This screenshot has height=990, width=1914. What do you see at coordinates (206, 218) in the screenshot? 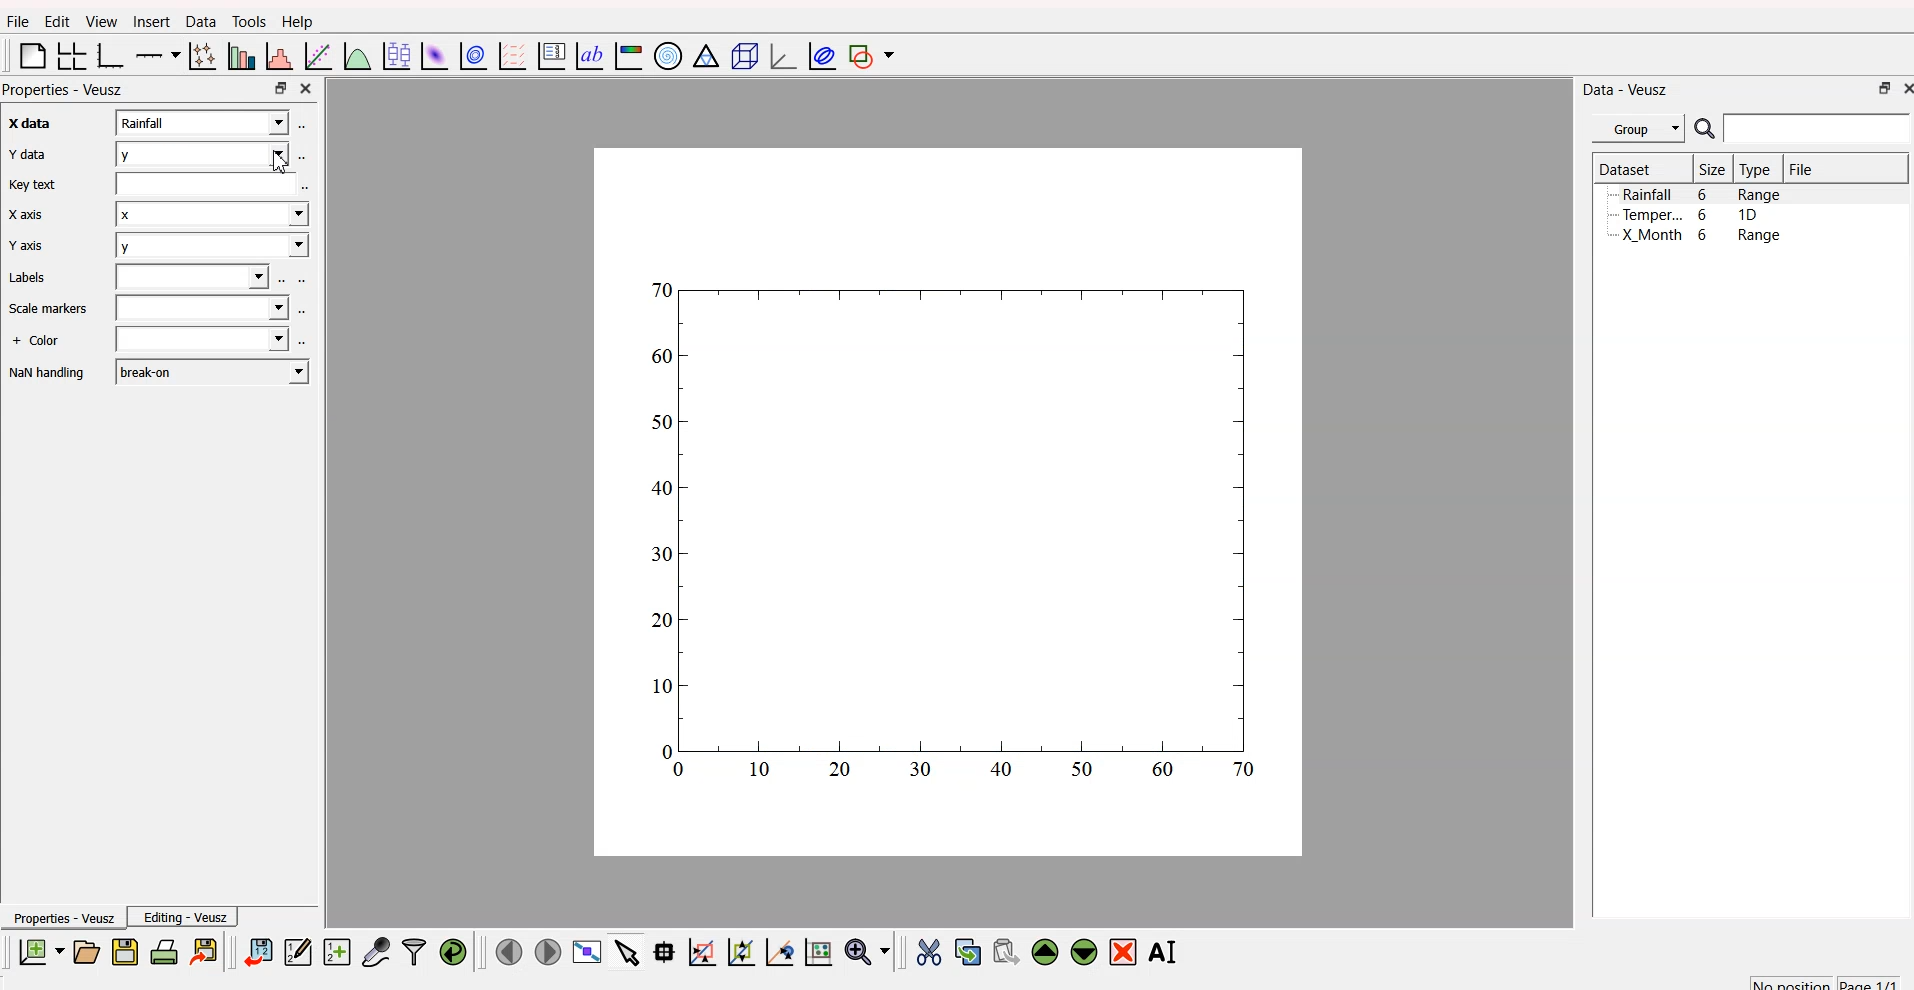
I see `x` at bounding box center [206, 218].